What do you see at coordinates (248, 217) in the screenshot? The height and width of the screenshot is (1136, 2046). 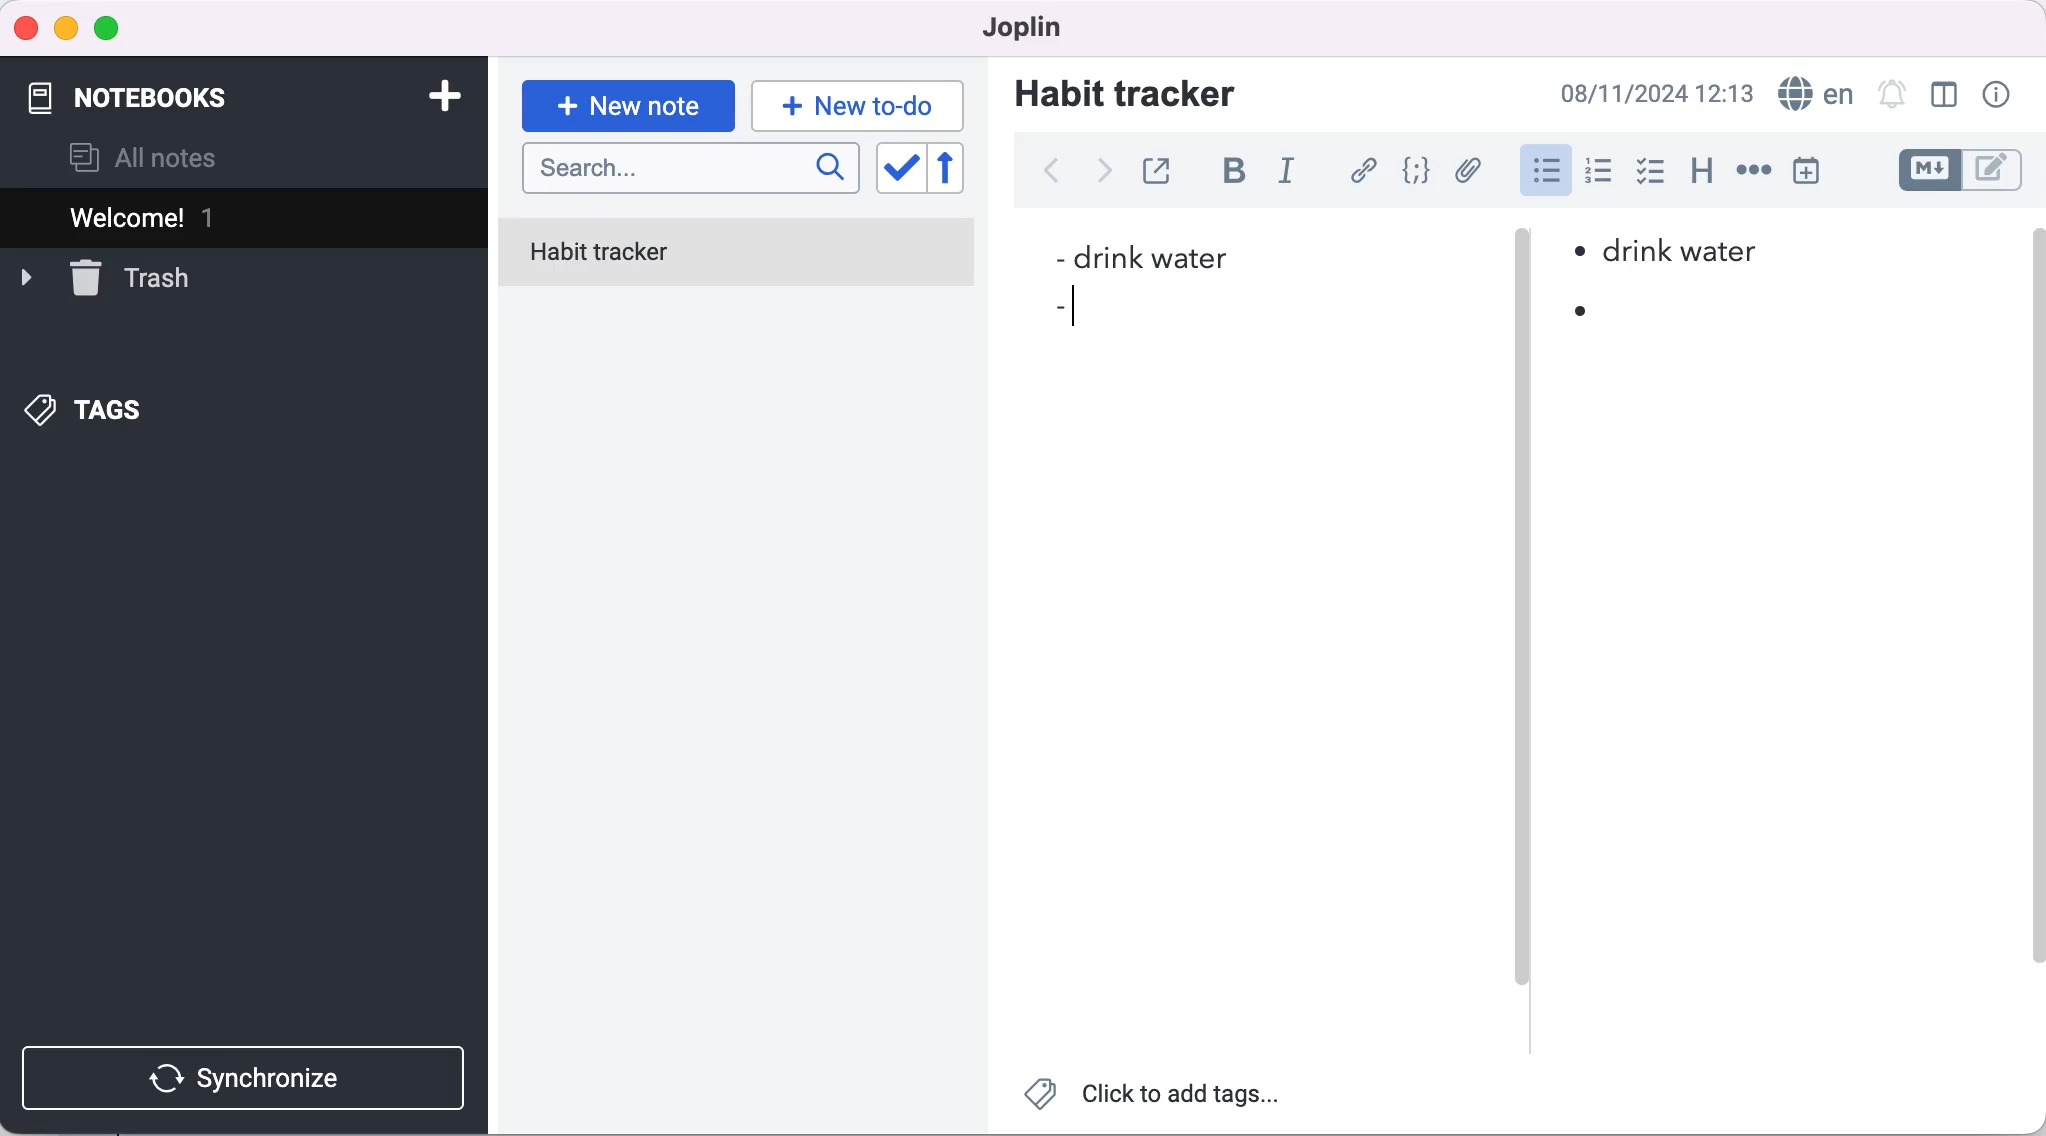 I see `welcome 1` at bounding box center [248, 217].